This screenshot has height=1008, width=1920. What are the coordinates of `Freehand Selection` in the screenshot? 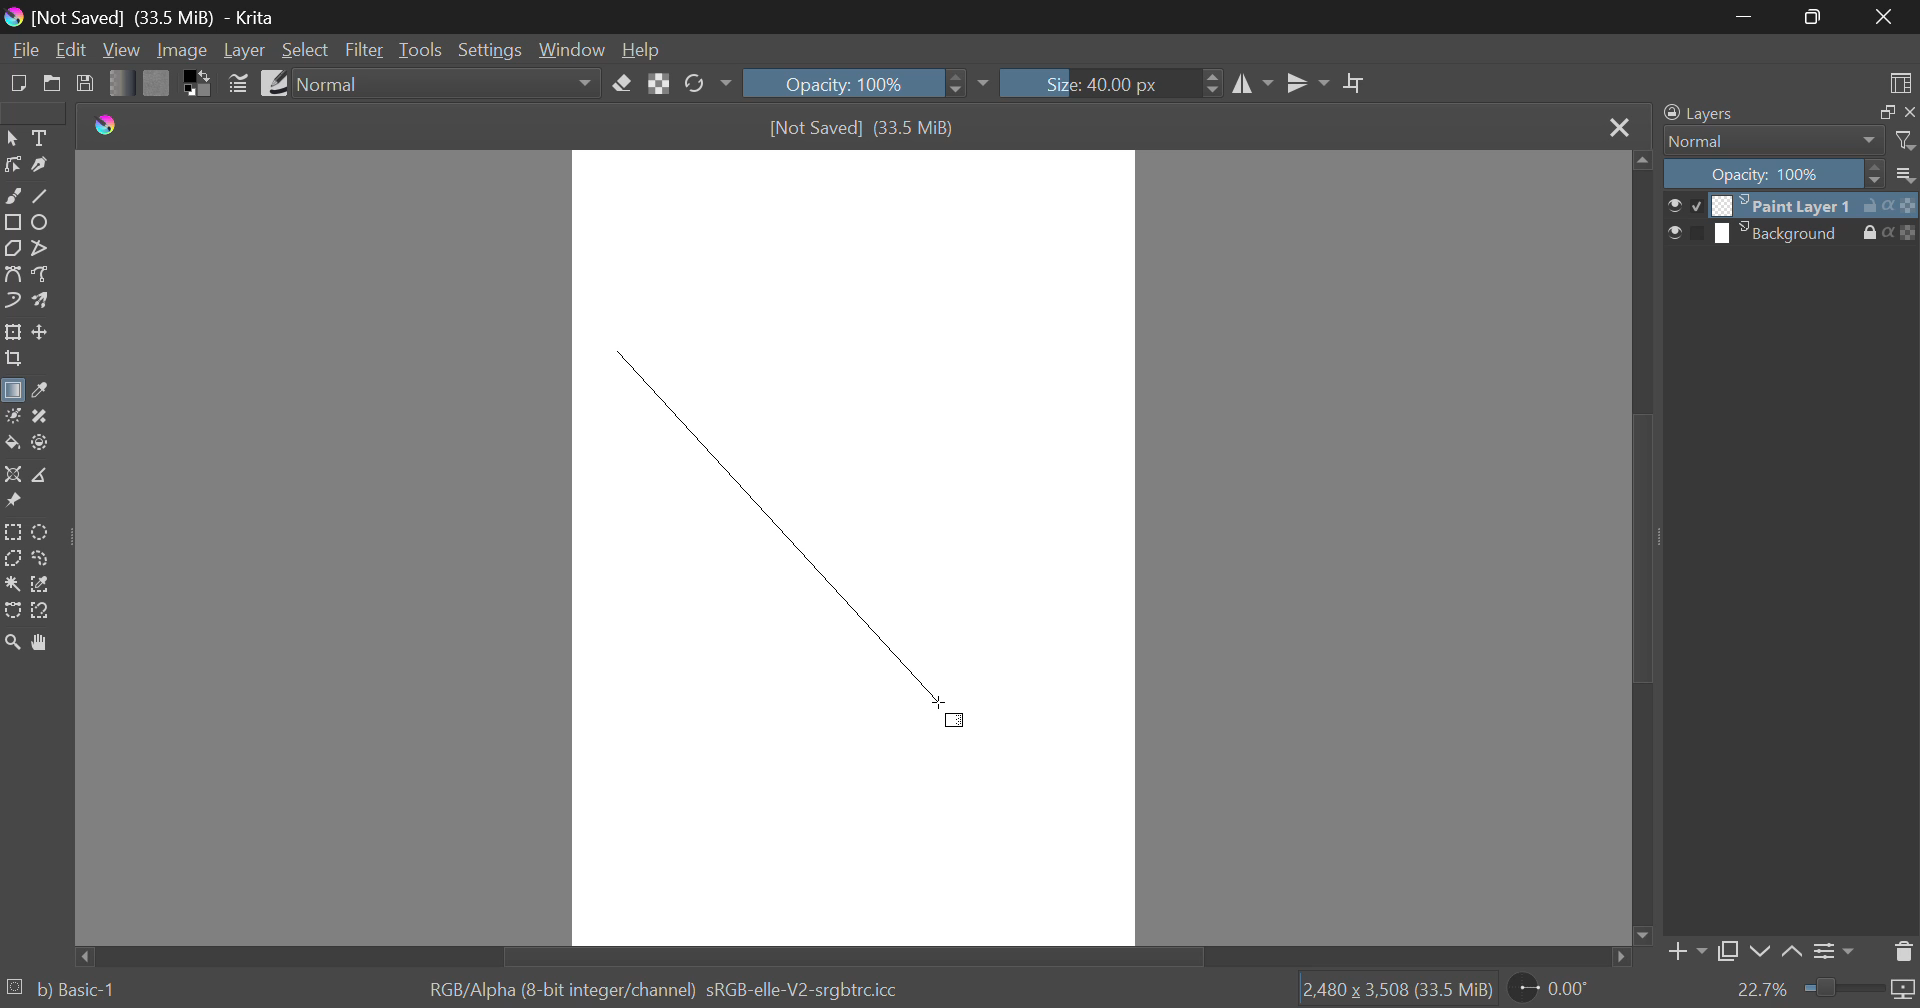 It's located at (41, 558).